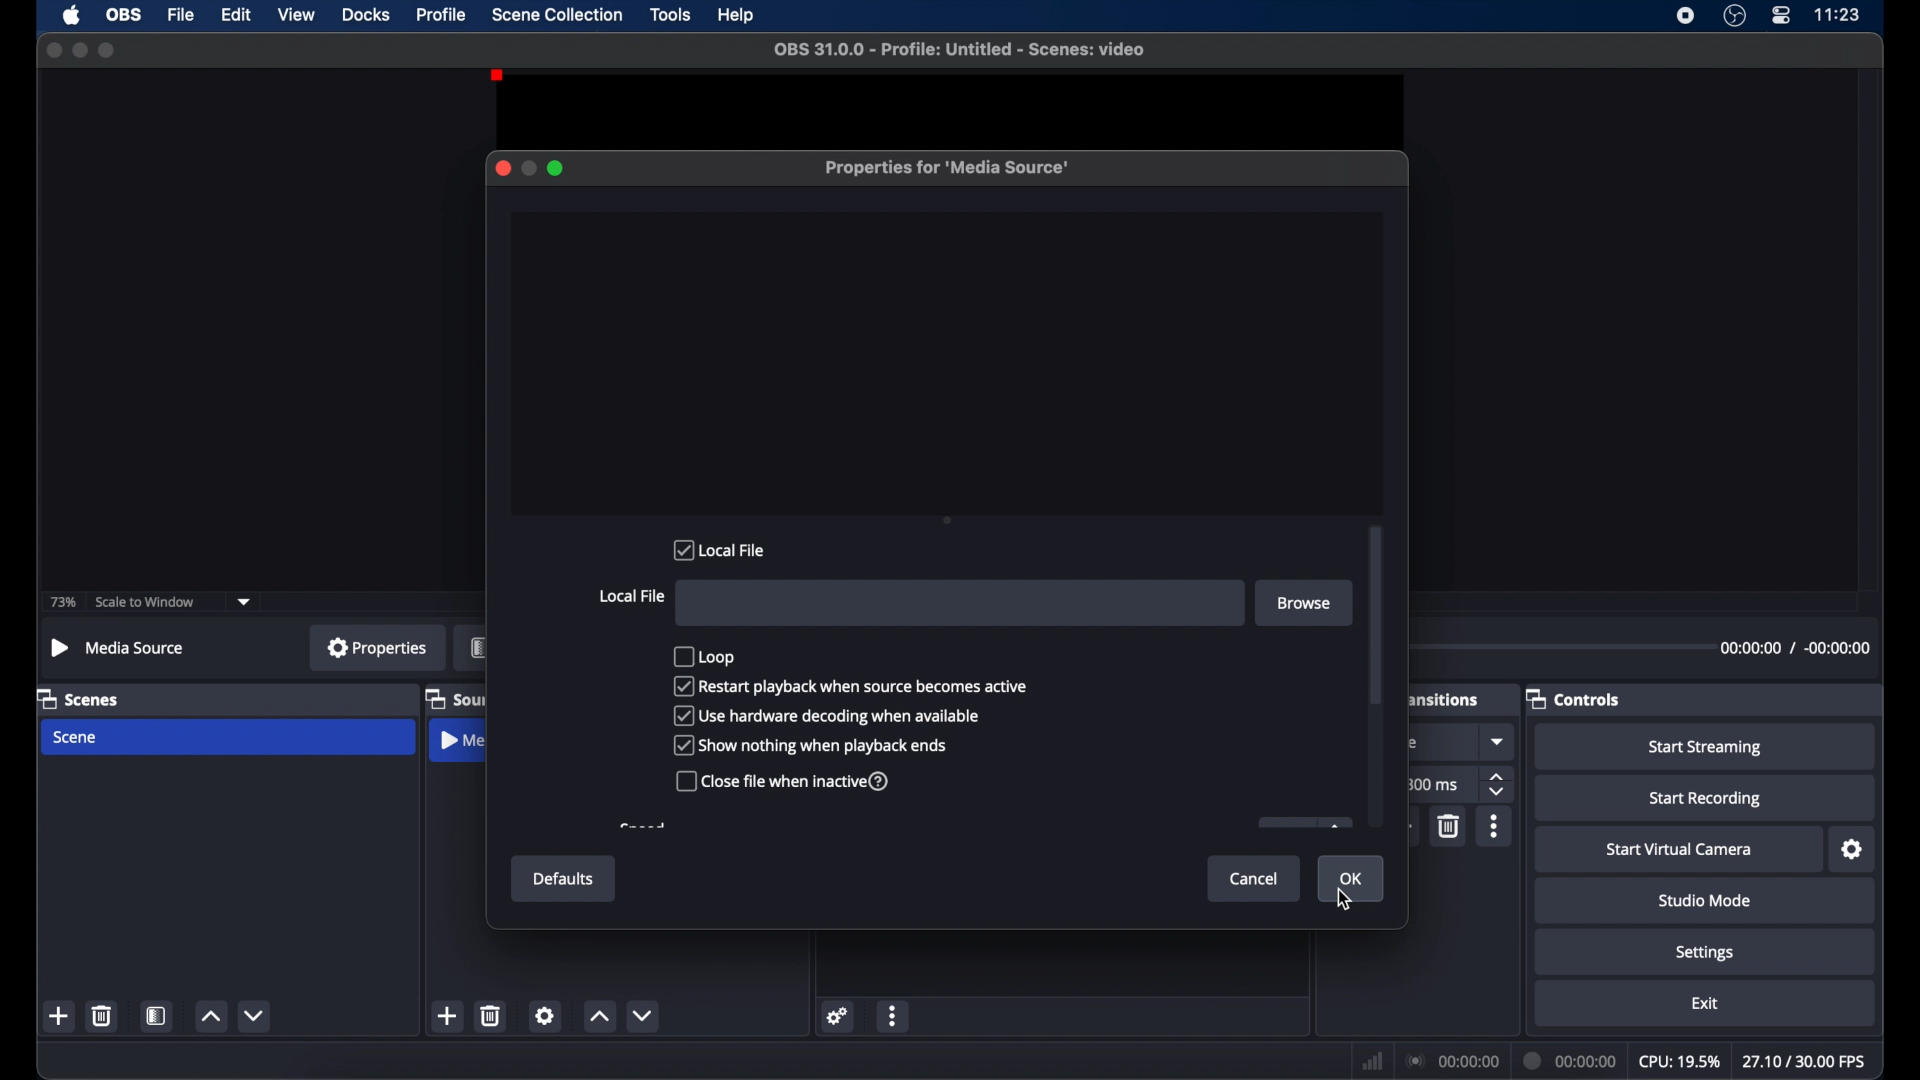  Describe the element at coordinates (1706, 799) in the screenshot. I see `start recording` at that location.